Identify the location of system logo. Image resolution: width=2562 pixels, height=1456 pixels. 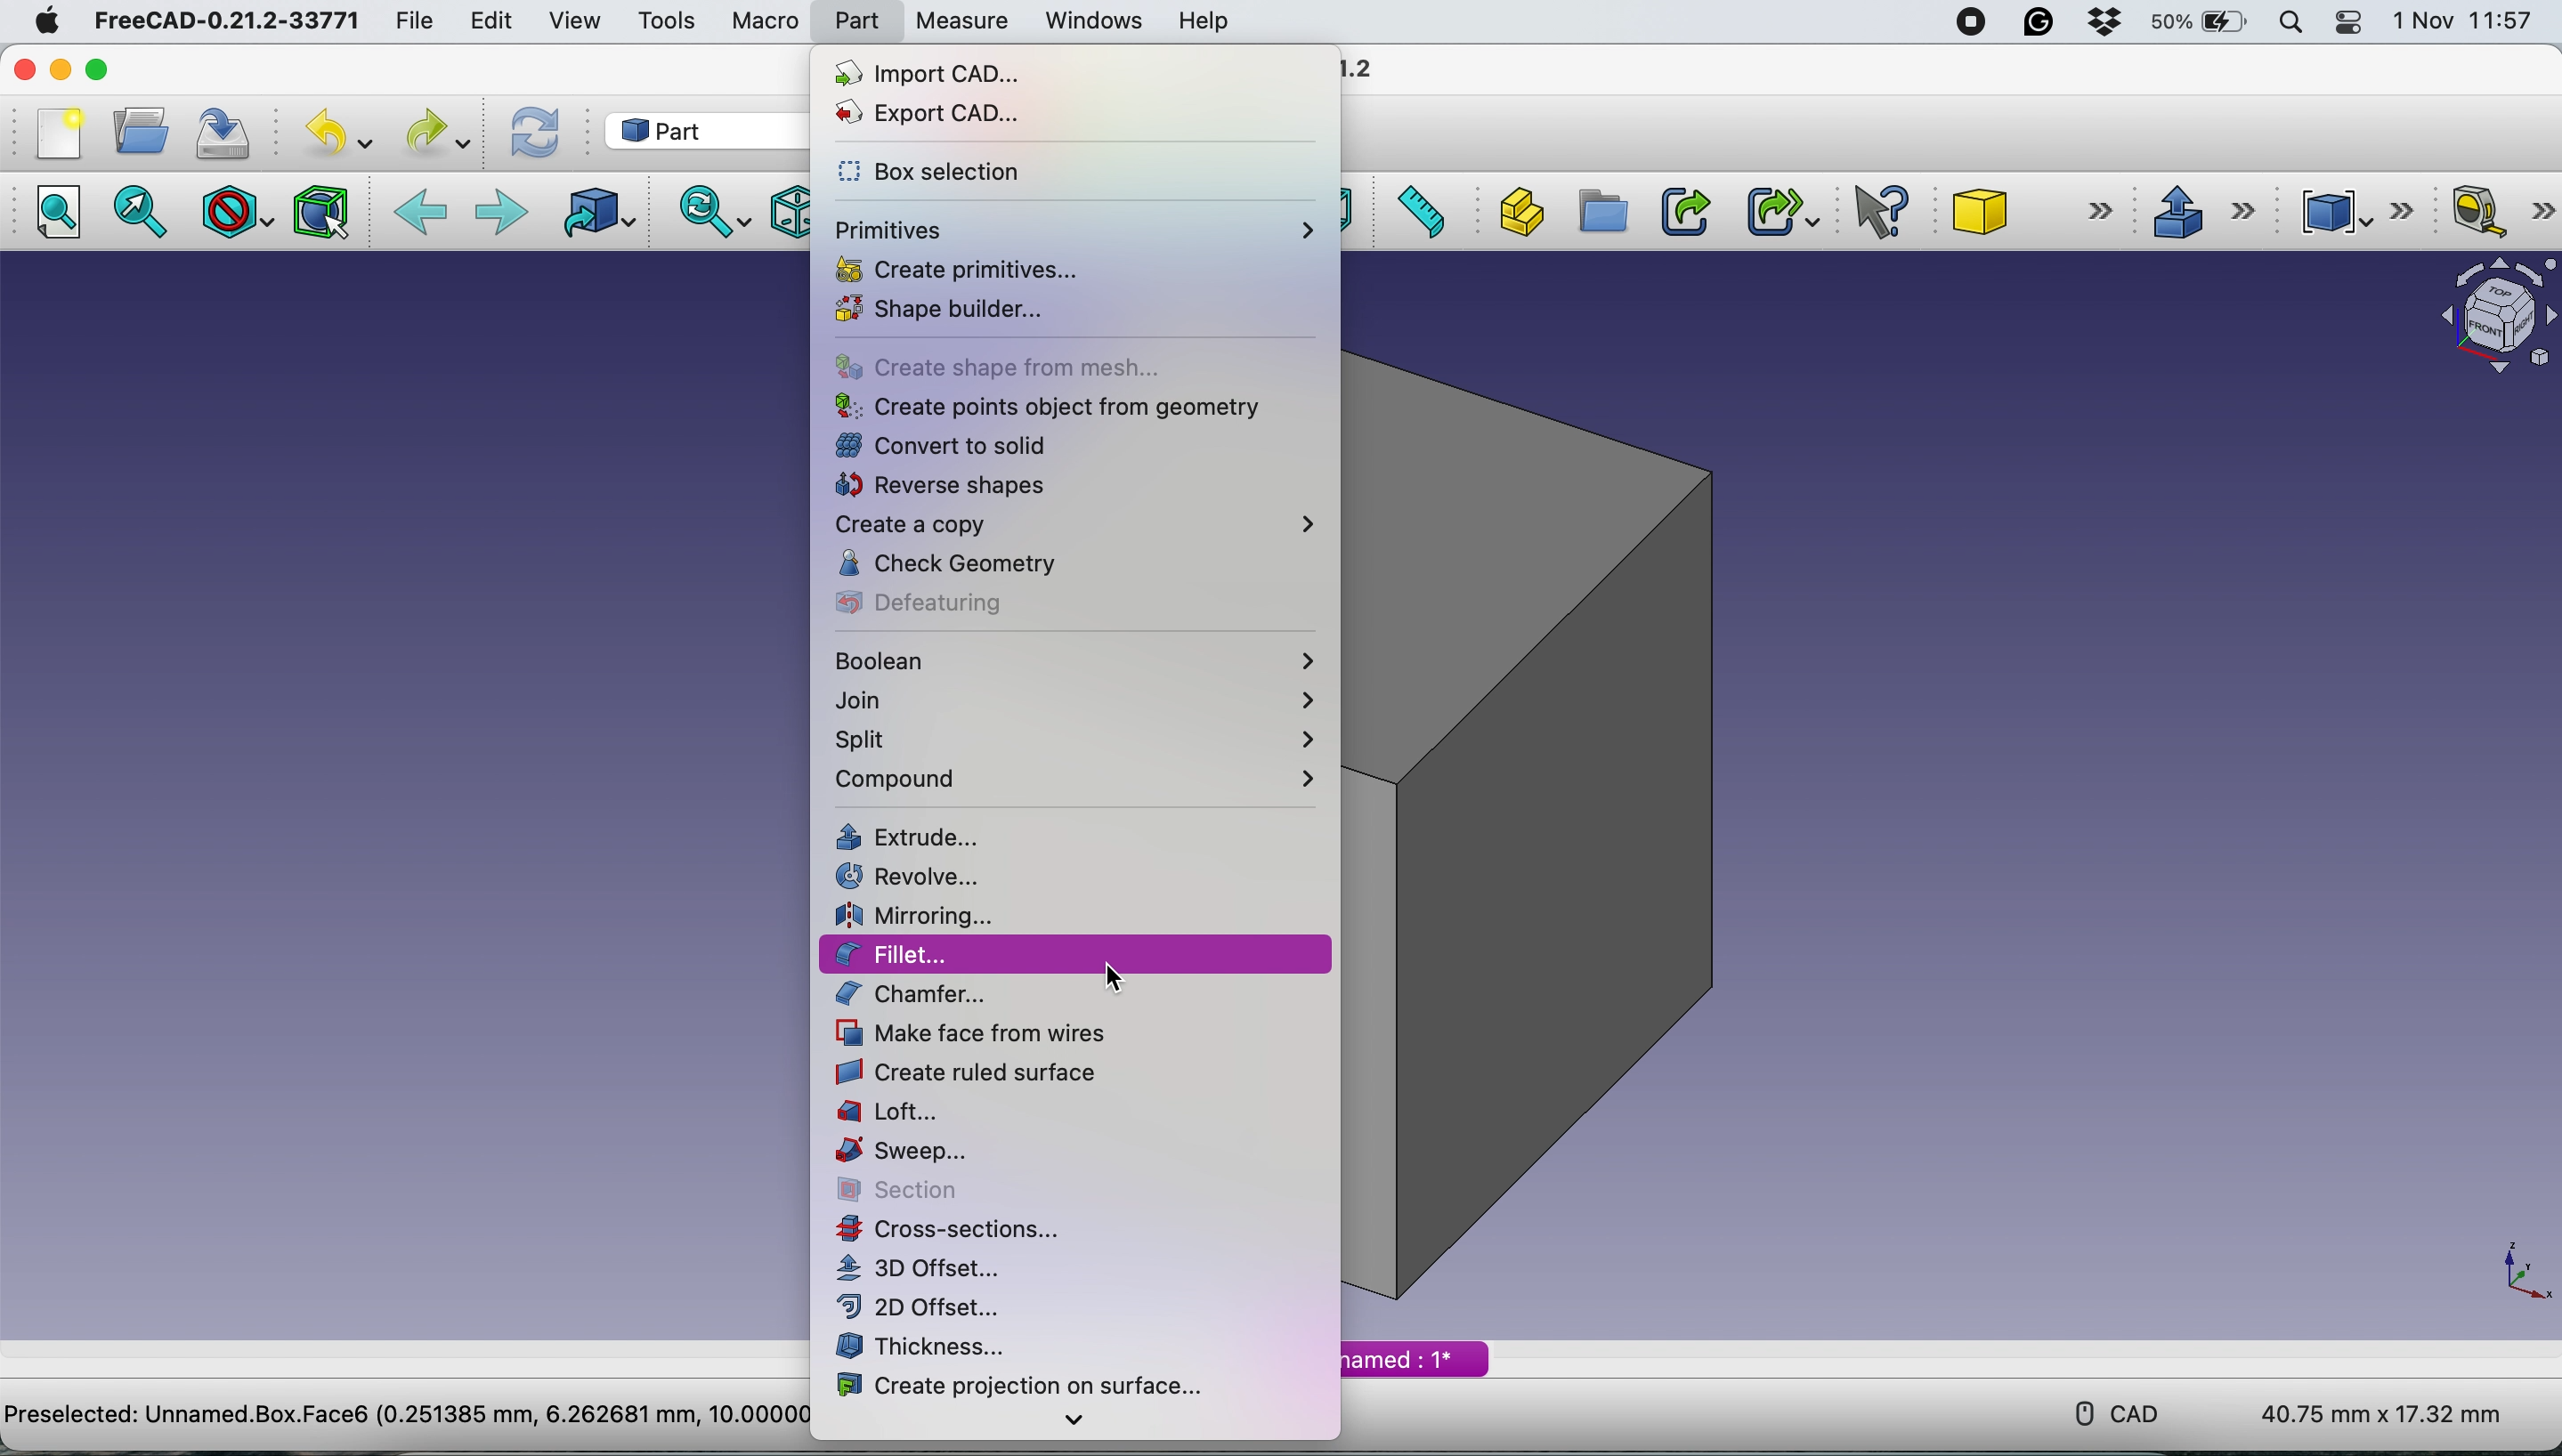
(45, 24).